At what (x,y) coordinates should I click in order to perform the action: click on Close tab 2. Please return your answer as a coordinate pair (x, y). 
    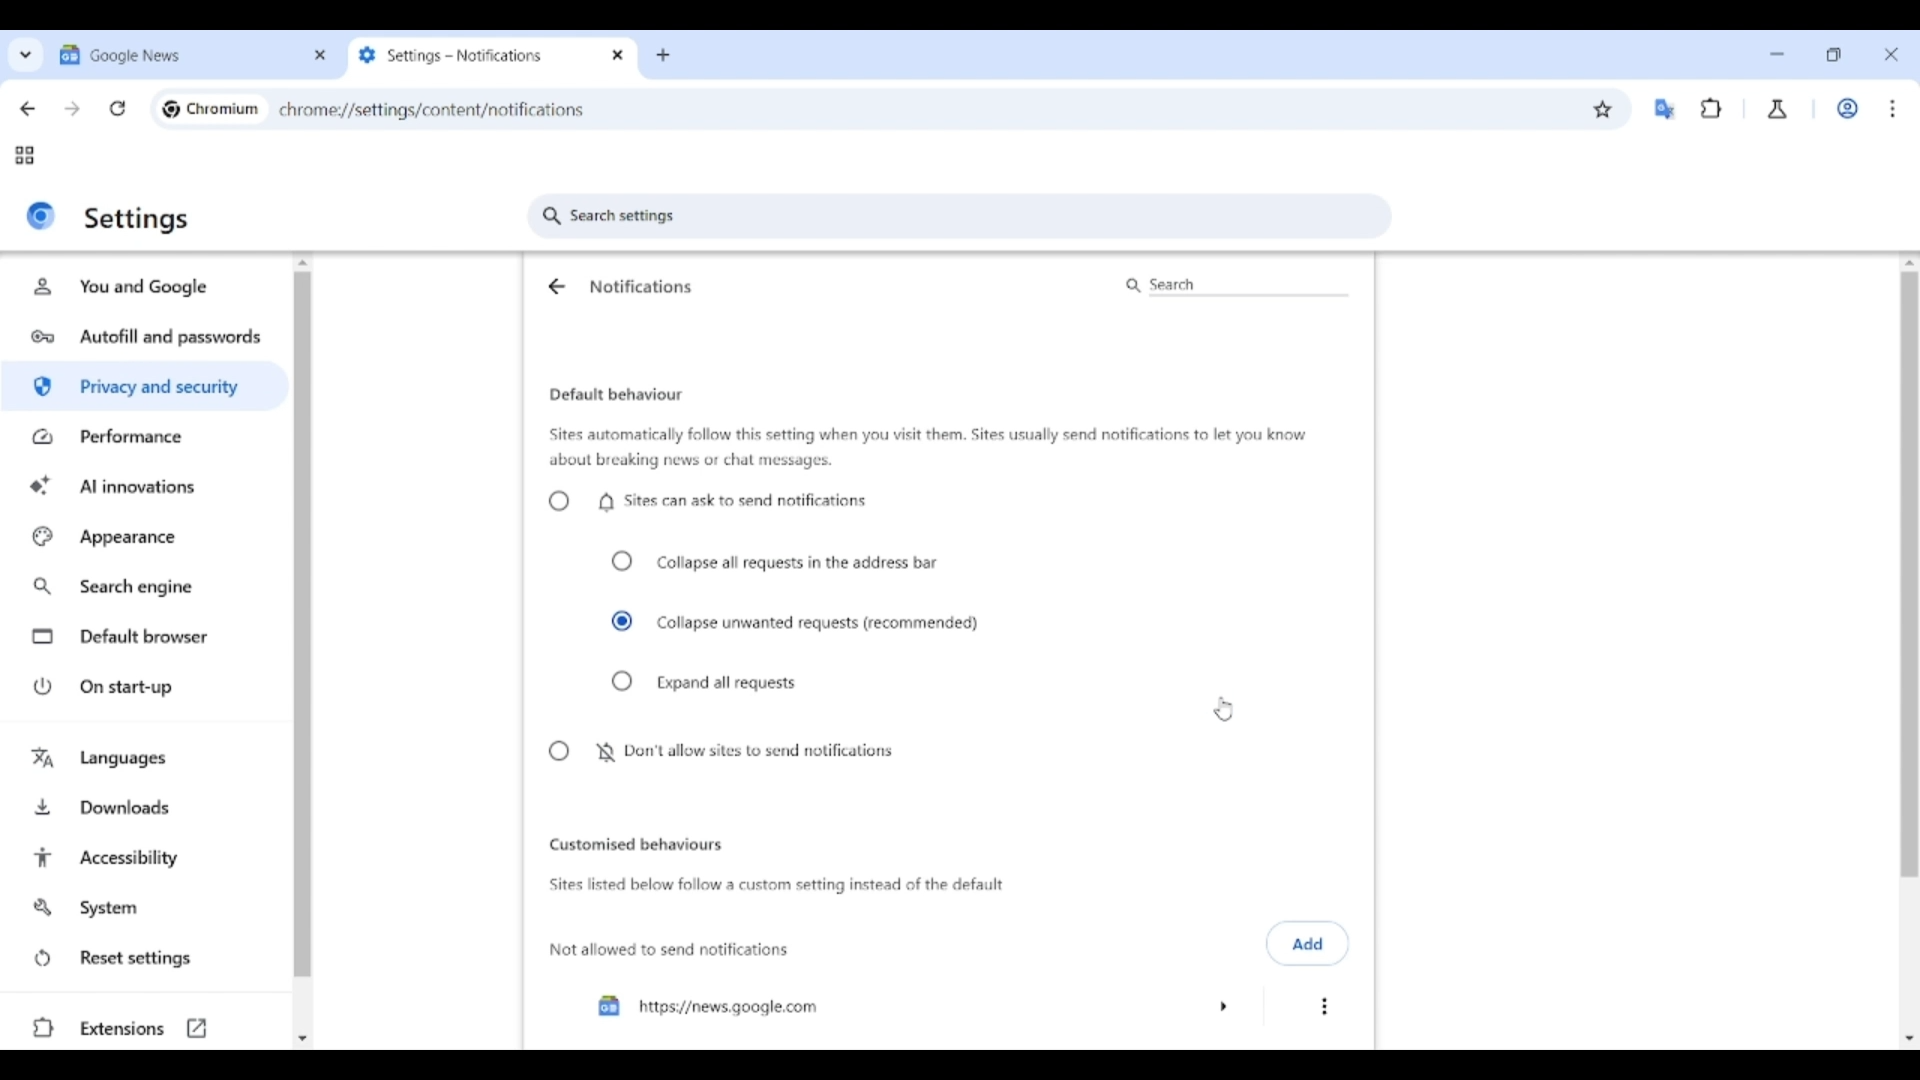
    Looking at the image, I should click on (619, 55).